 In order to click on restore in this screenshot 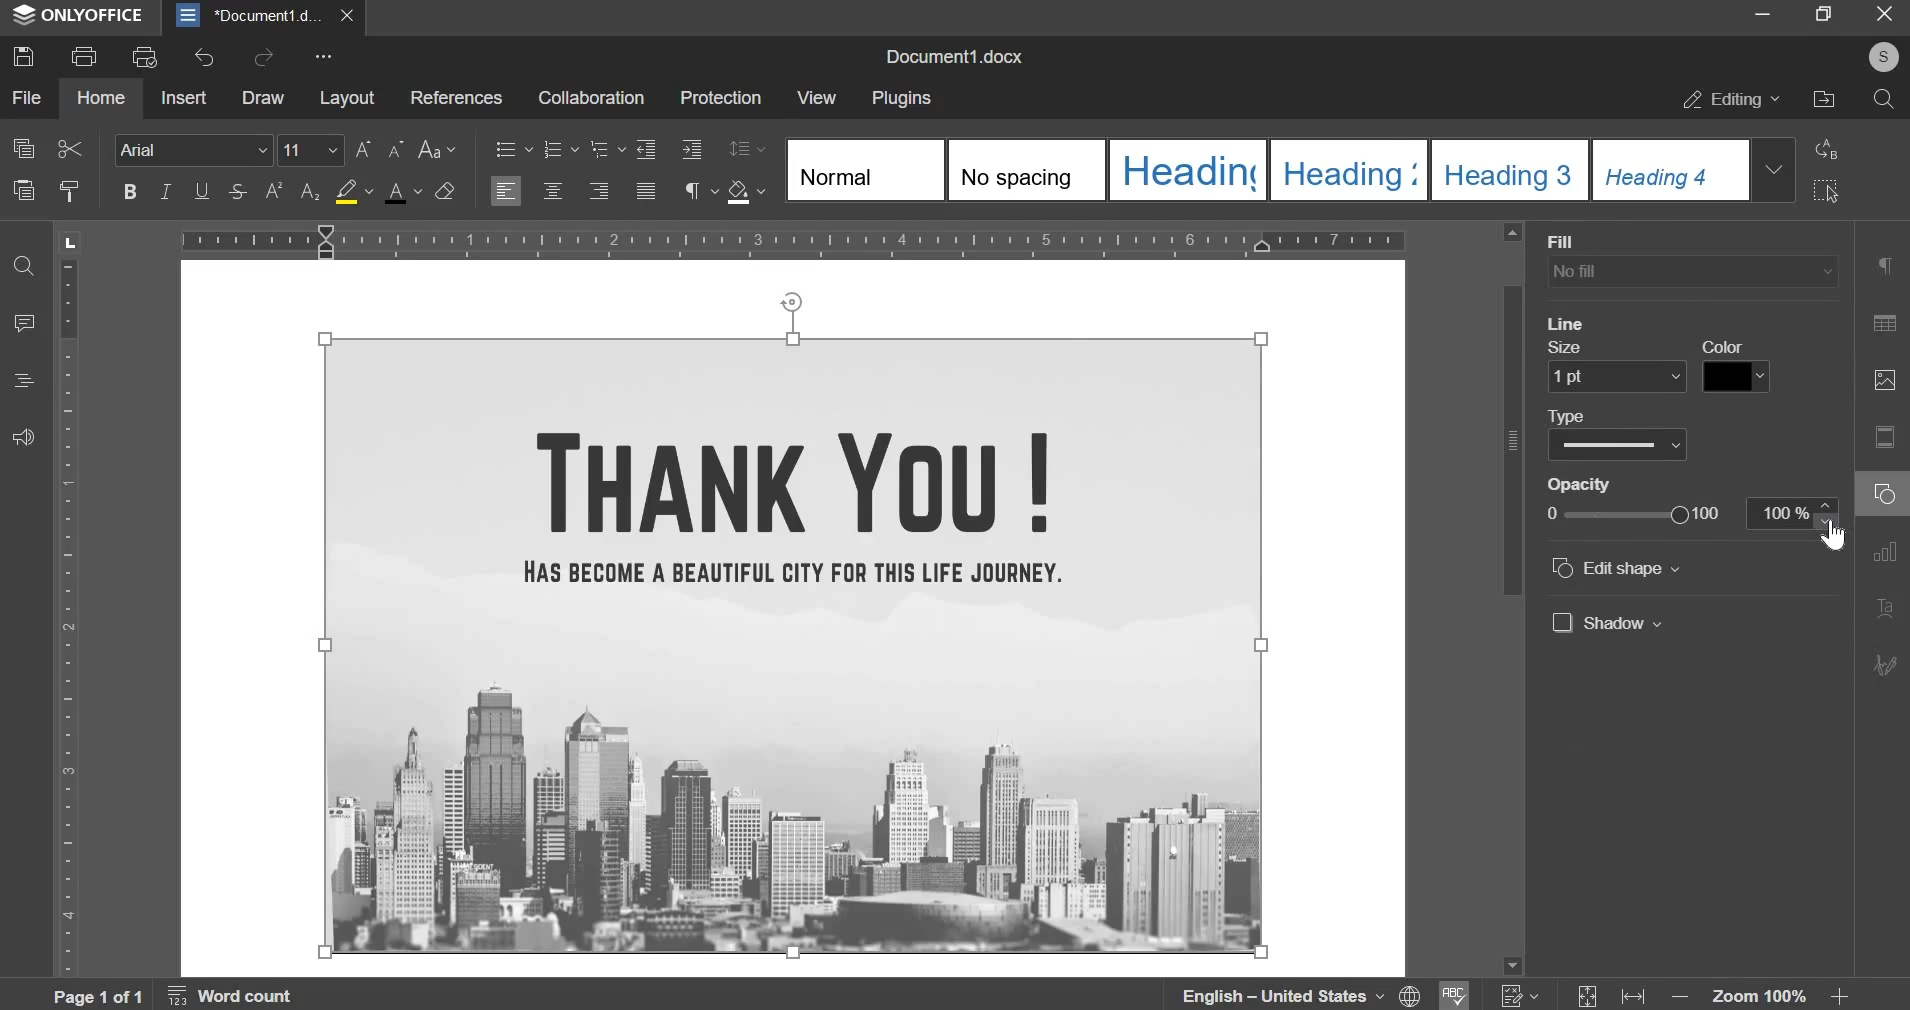, I will do `click(1824, 15)`.